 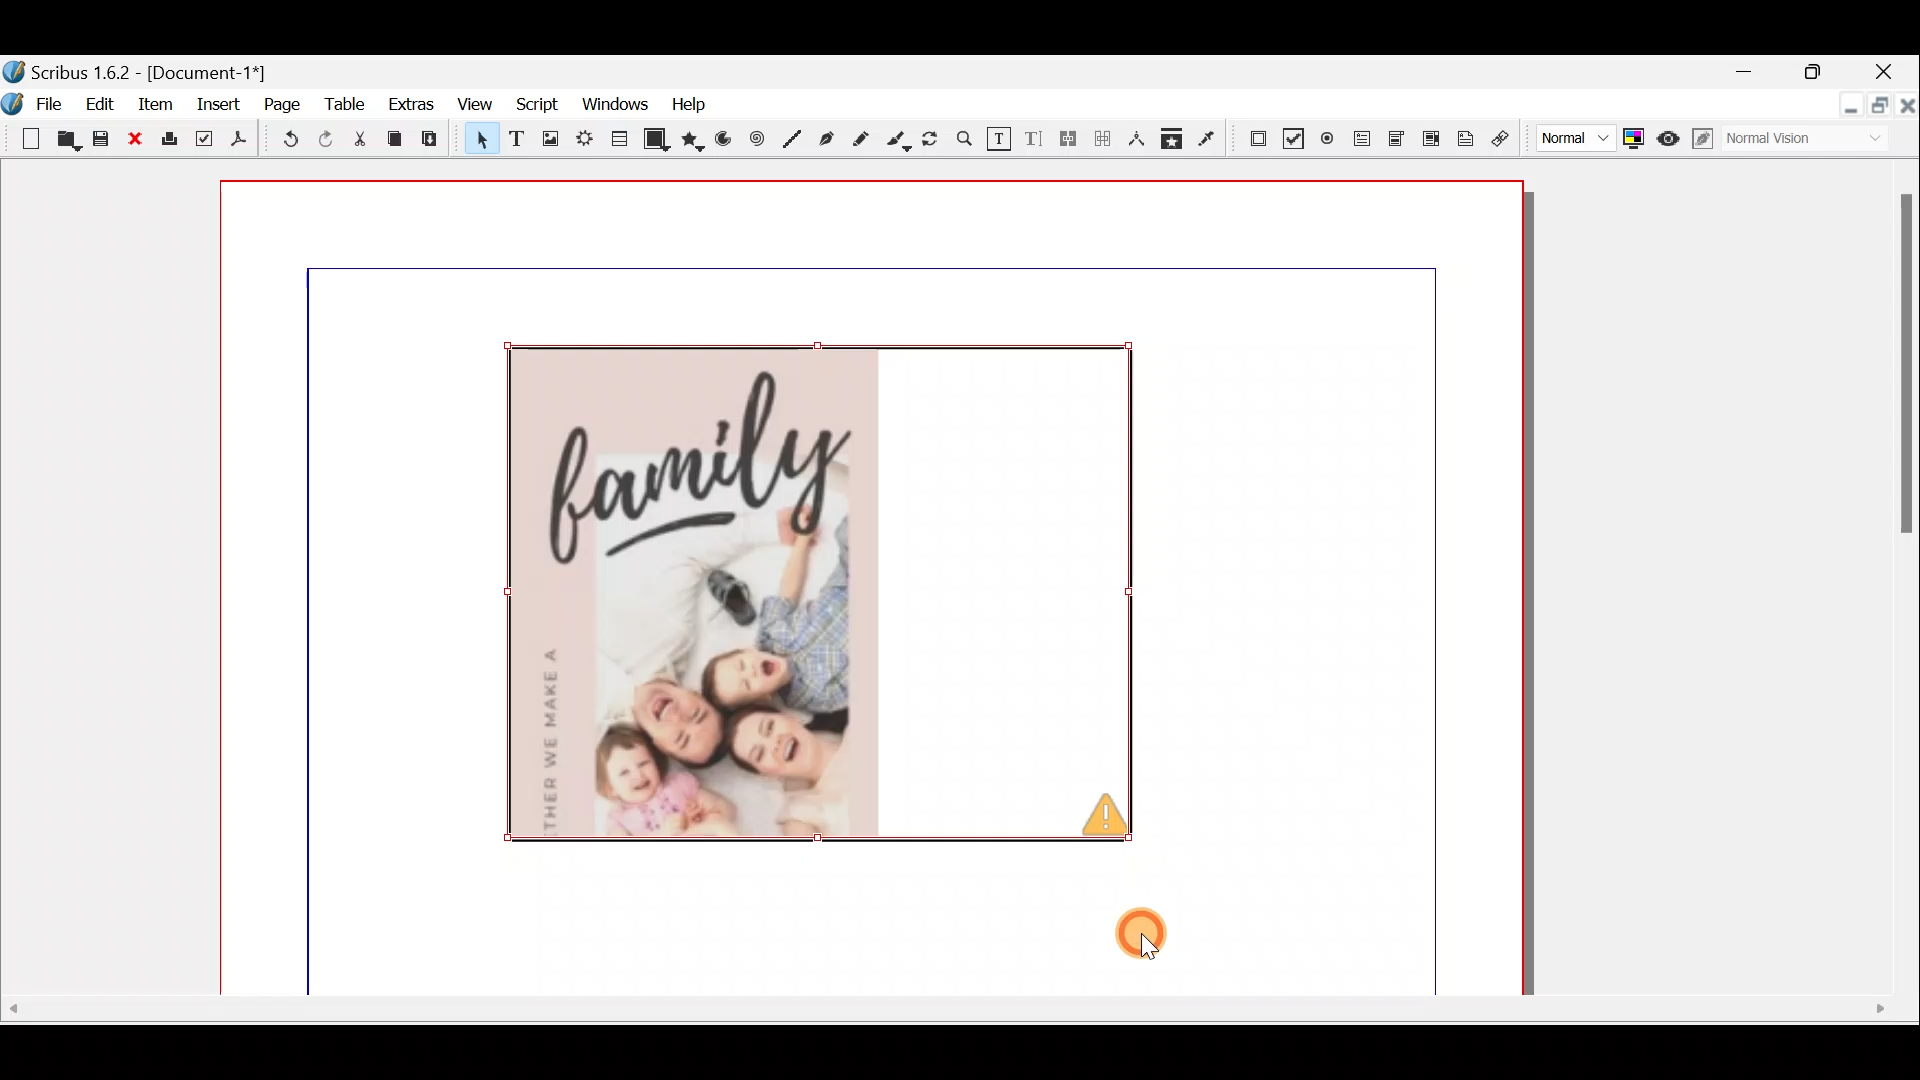 What do you see at coordinates (1331, 139) in the screenshot?
I see `PDF radio button` at bounding box center [1331, 139].